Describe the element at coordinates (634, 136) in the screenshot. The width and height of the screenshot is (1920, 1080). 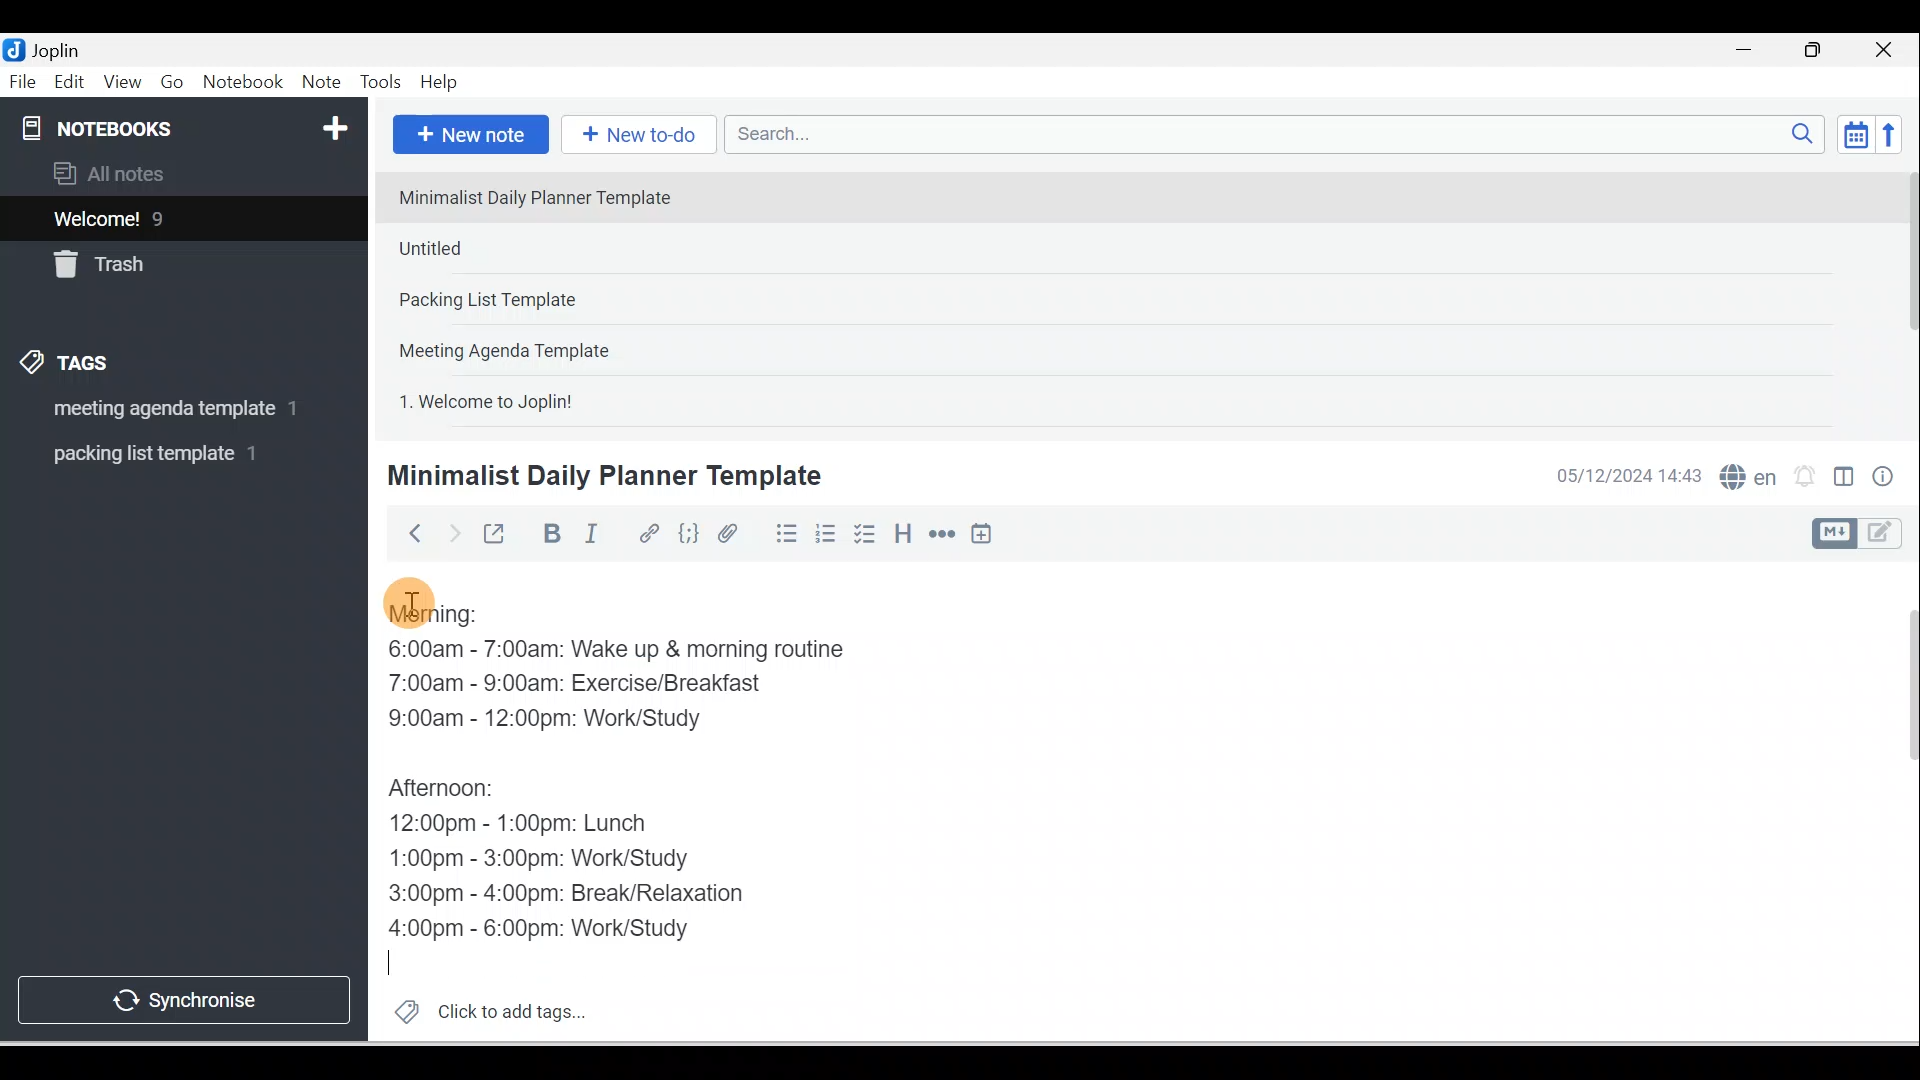
I see `New to-do` at that location.